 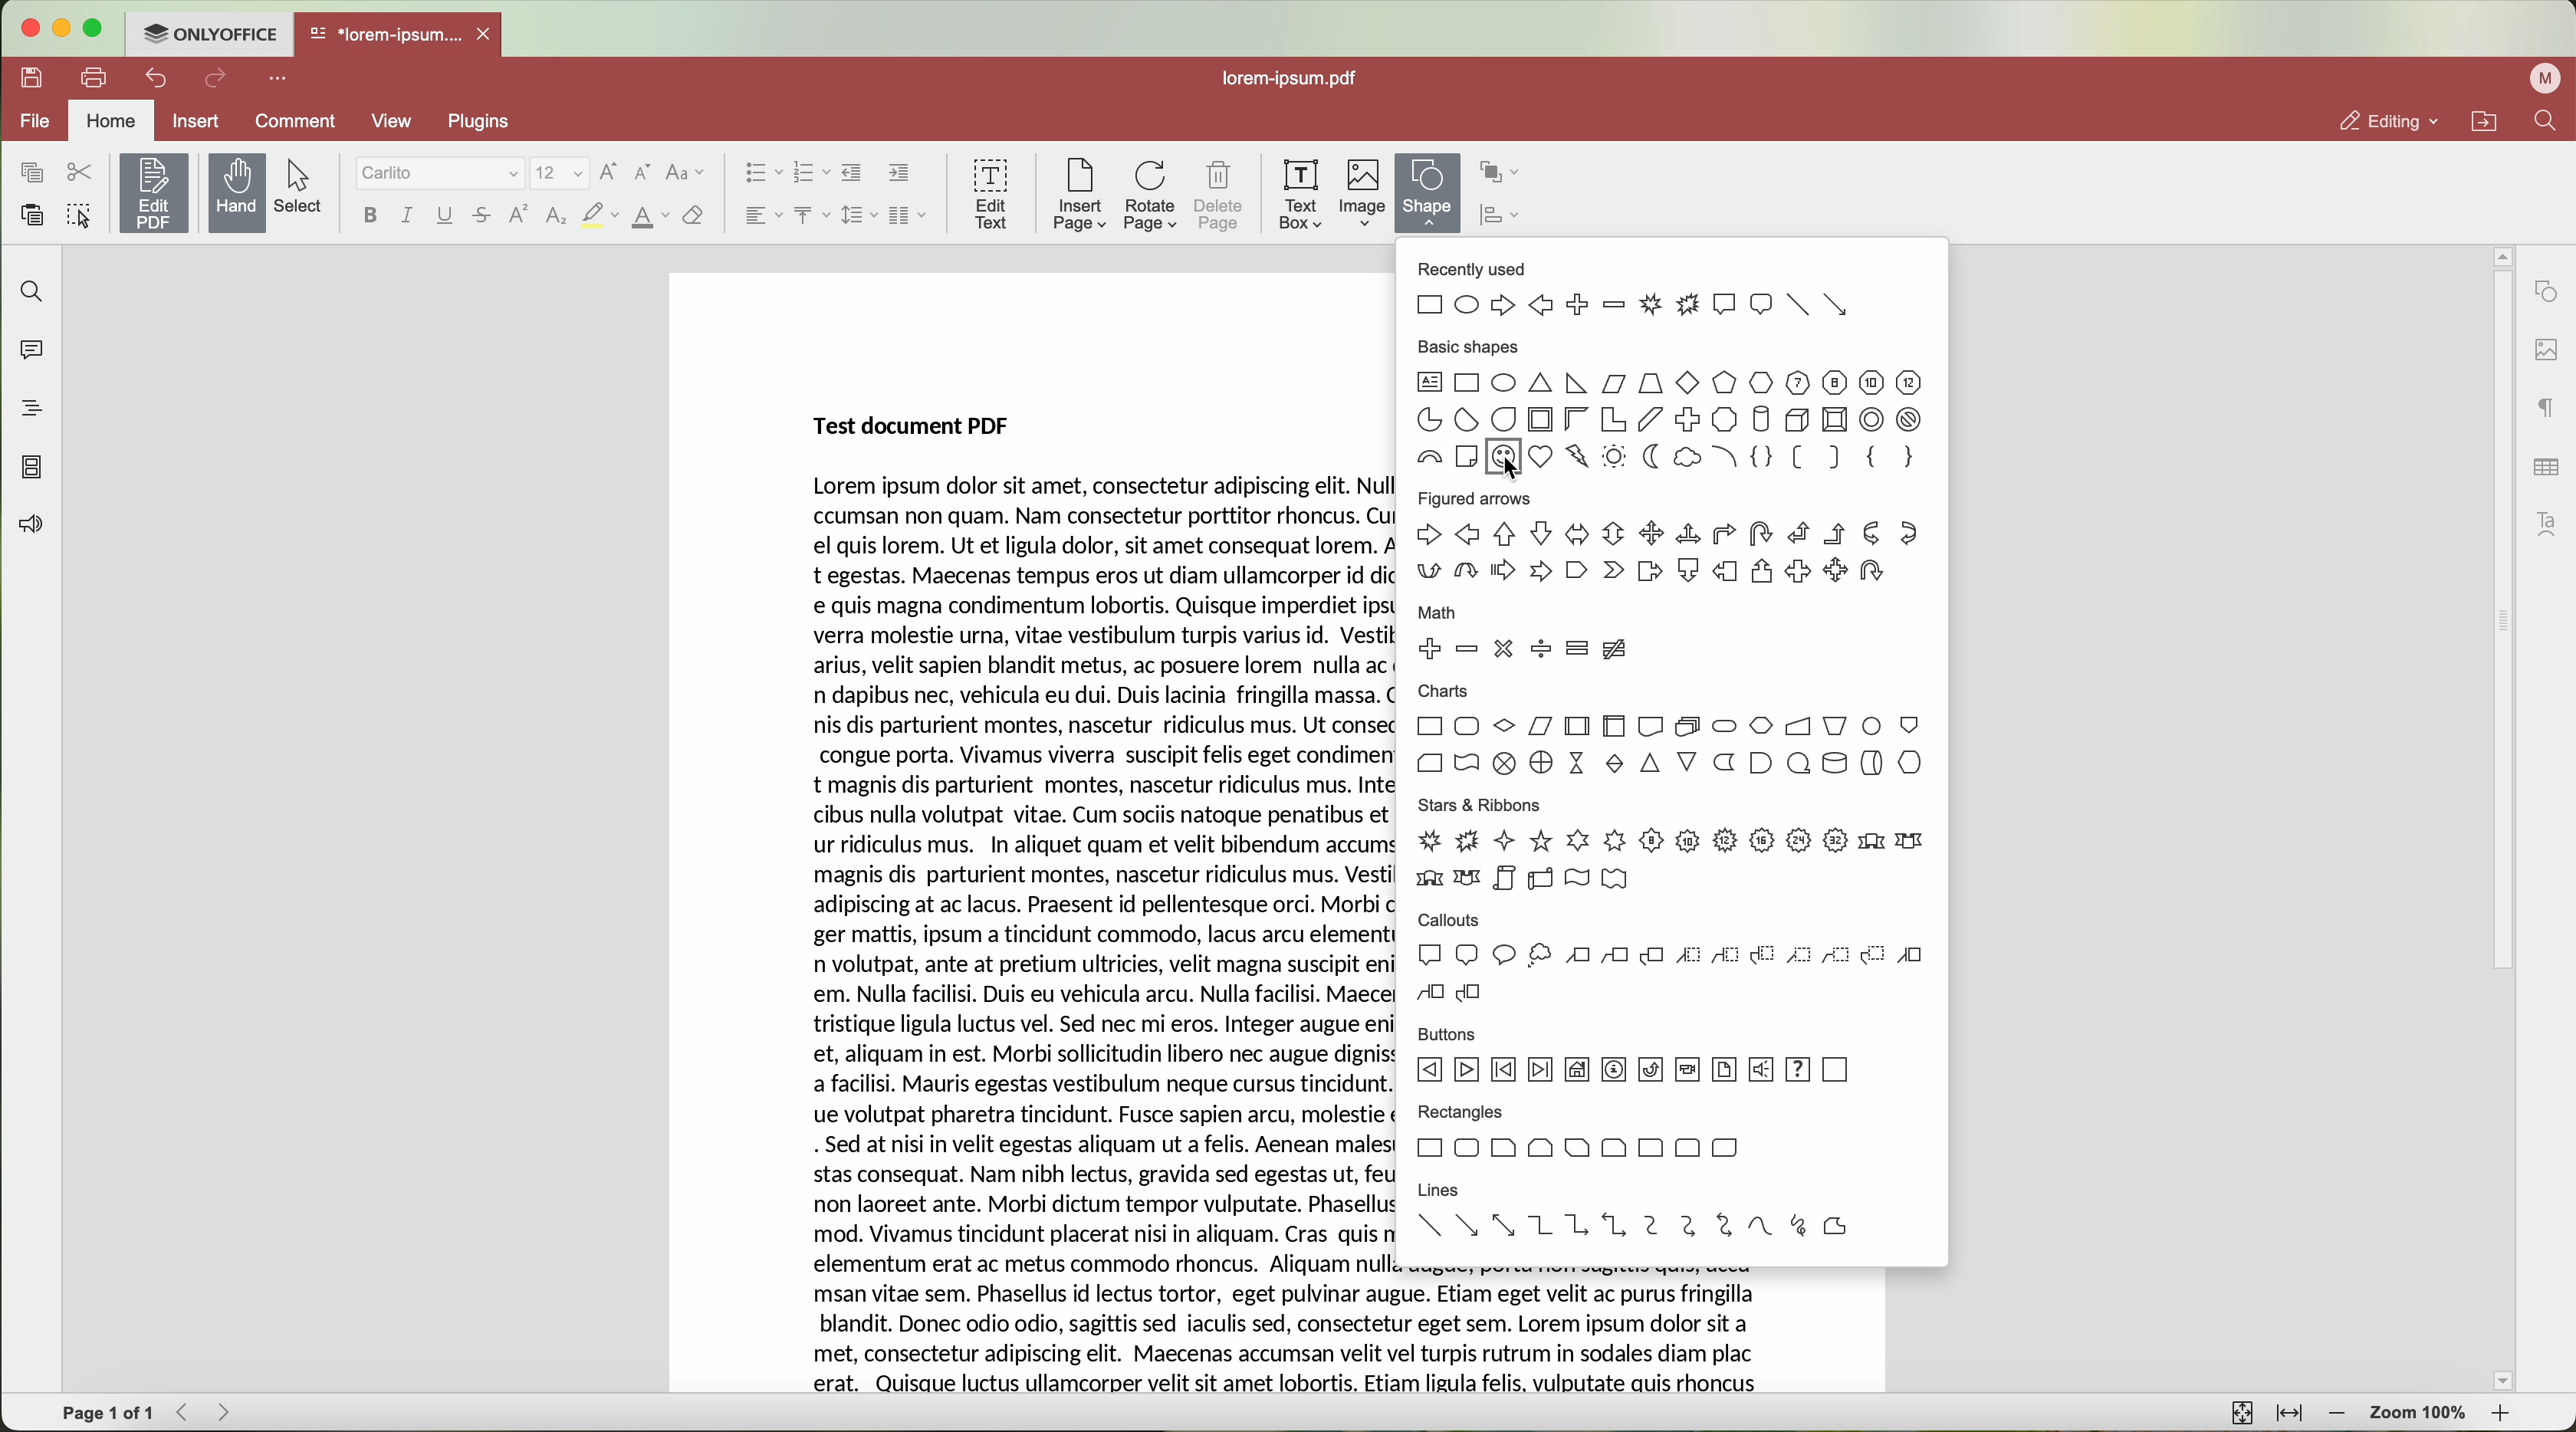 What do you see at coordinates (79, 172) in the screenshot?
I see `cut` at bounding box center [79, 172].